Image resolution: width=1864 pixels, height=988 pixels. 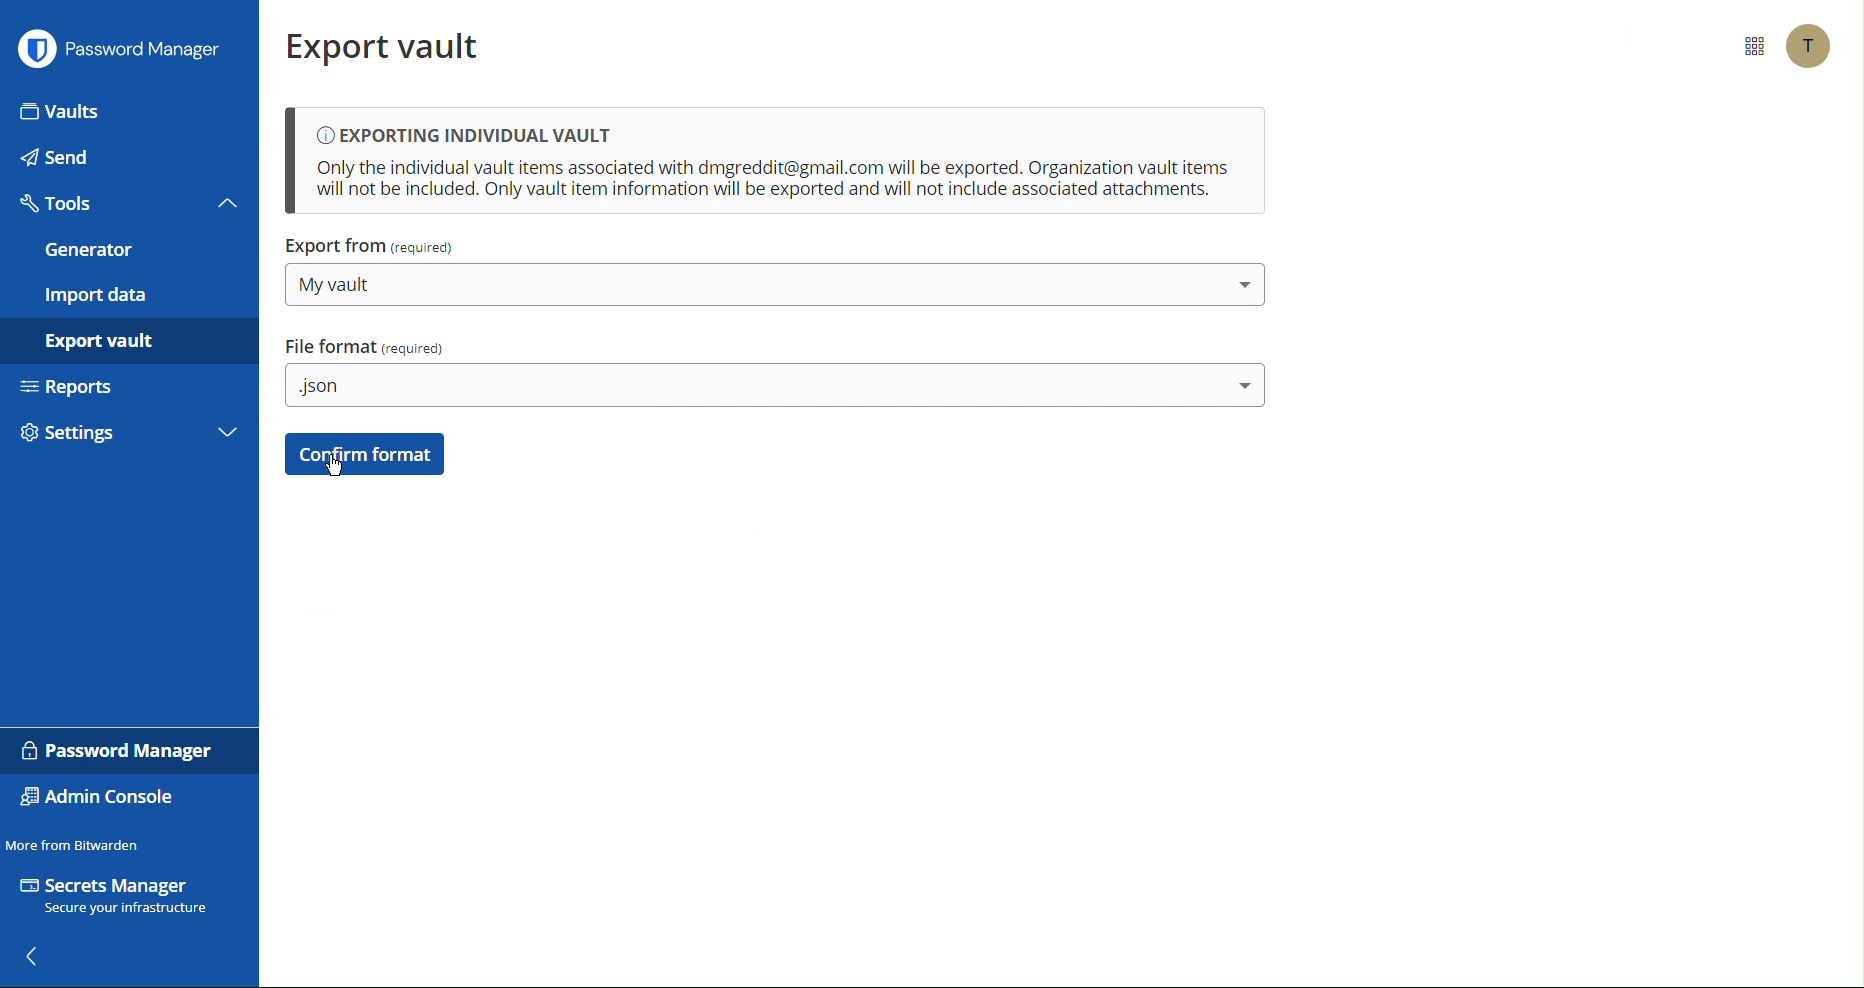 I want to click on Export, so click(x=105, y=339).